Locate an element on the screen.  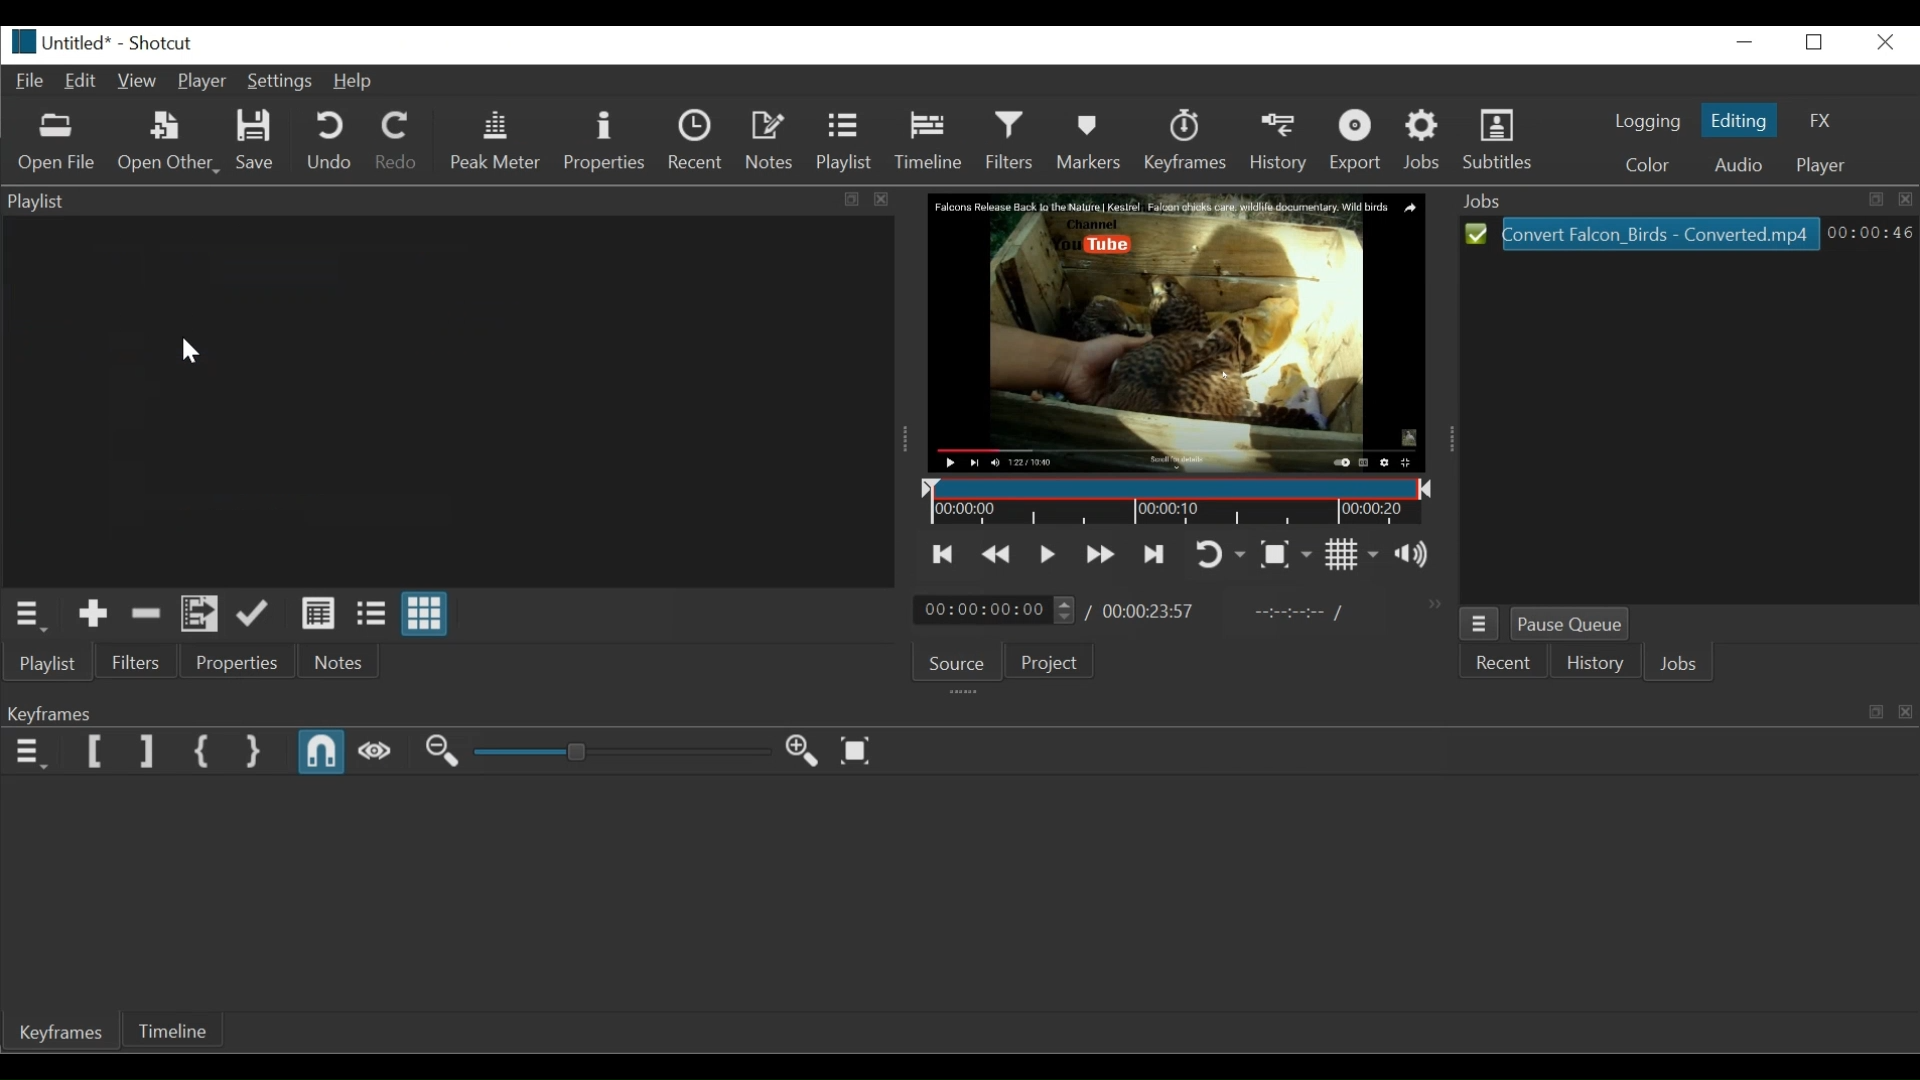
Settings is located at coordinates (279, 83).